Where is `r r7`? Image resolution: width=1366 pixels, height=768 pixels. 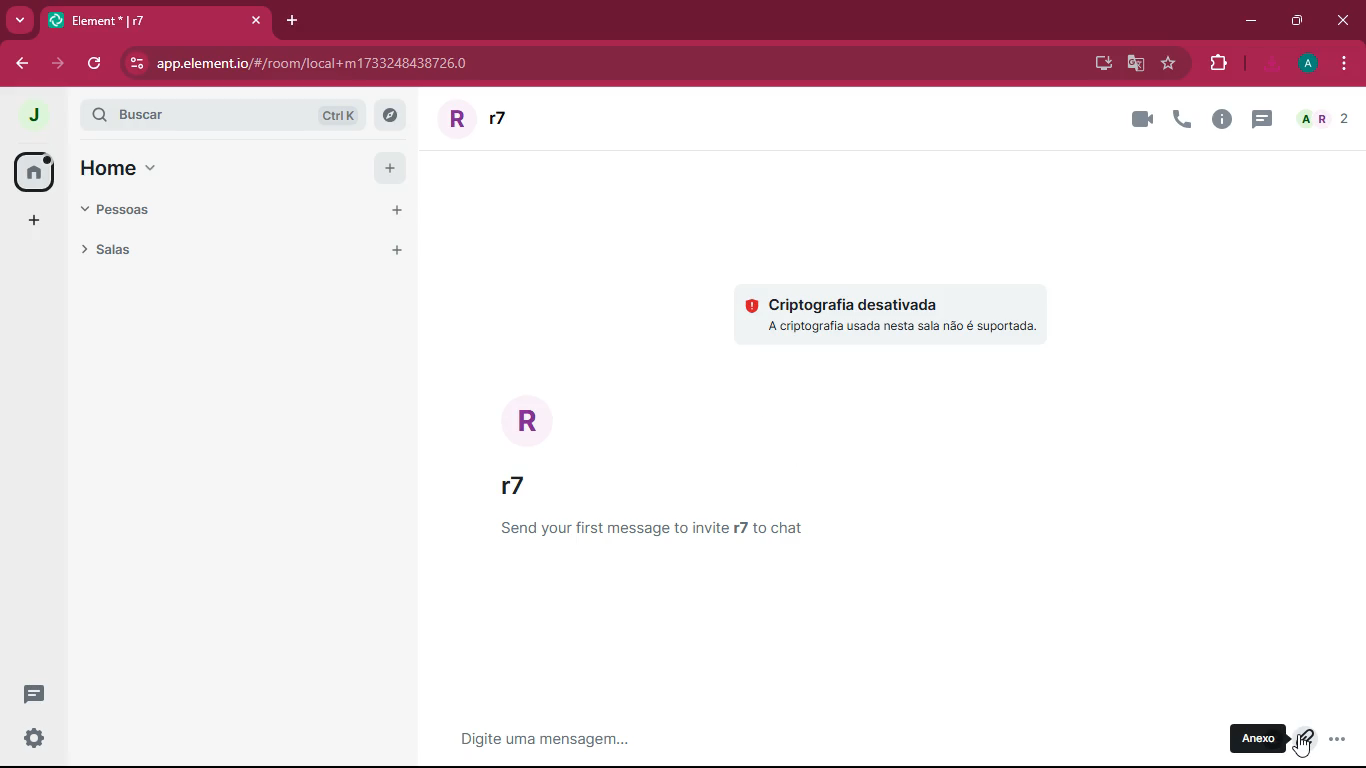 r r7 is located at coordinates (511, 118).